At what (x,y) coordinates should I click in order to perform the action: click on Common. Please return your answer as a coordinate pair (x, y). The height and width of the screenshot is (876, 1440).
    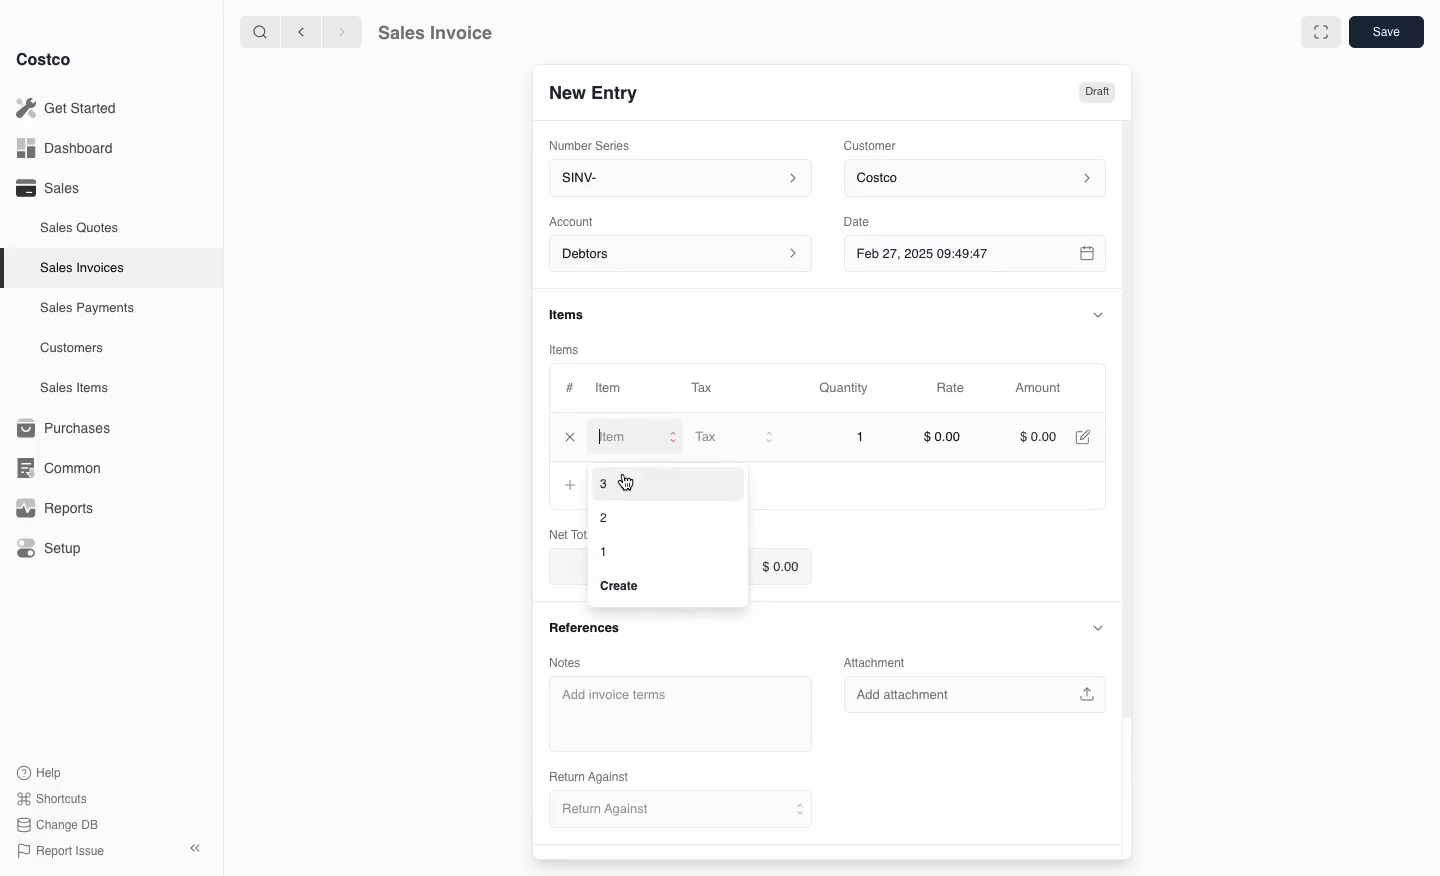
    Looking at the image, I should click on (55, 466).